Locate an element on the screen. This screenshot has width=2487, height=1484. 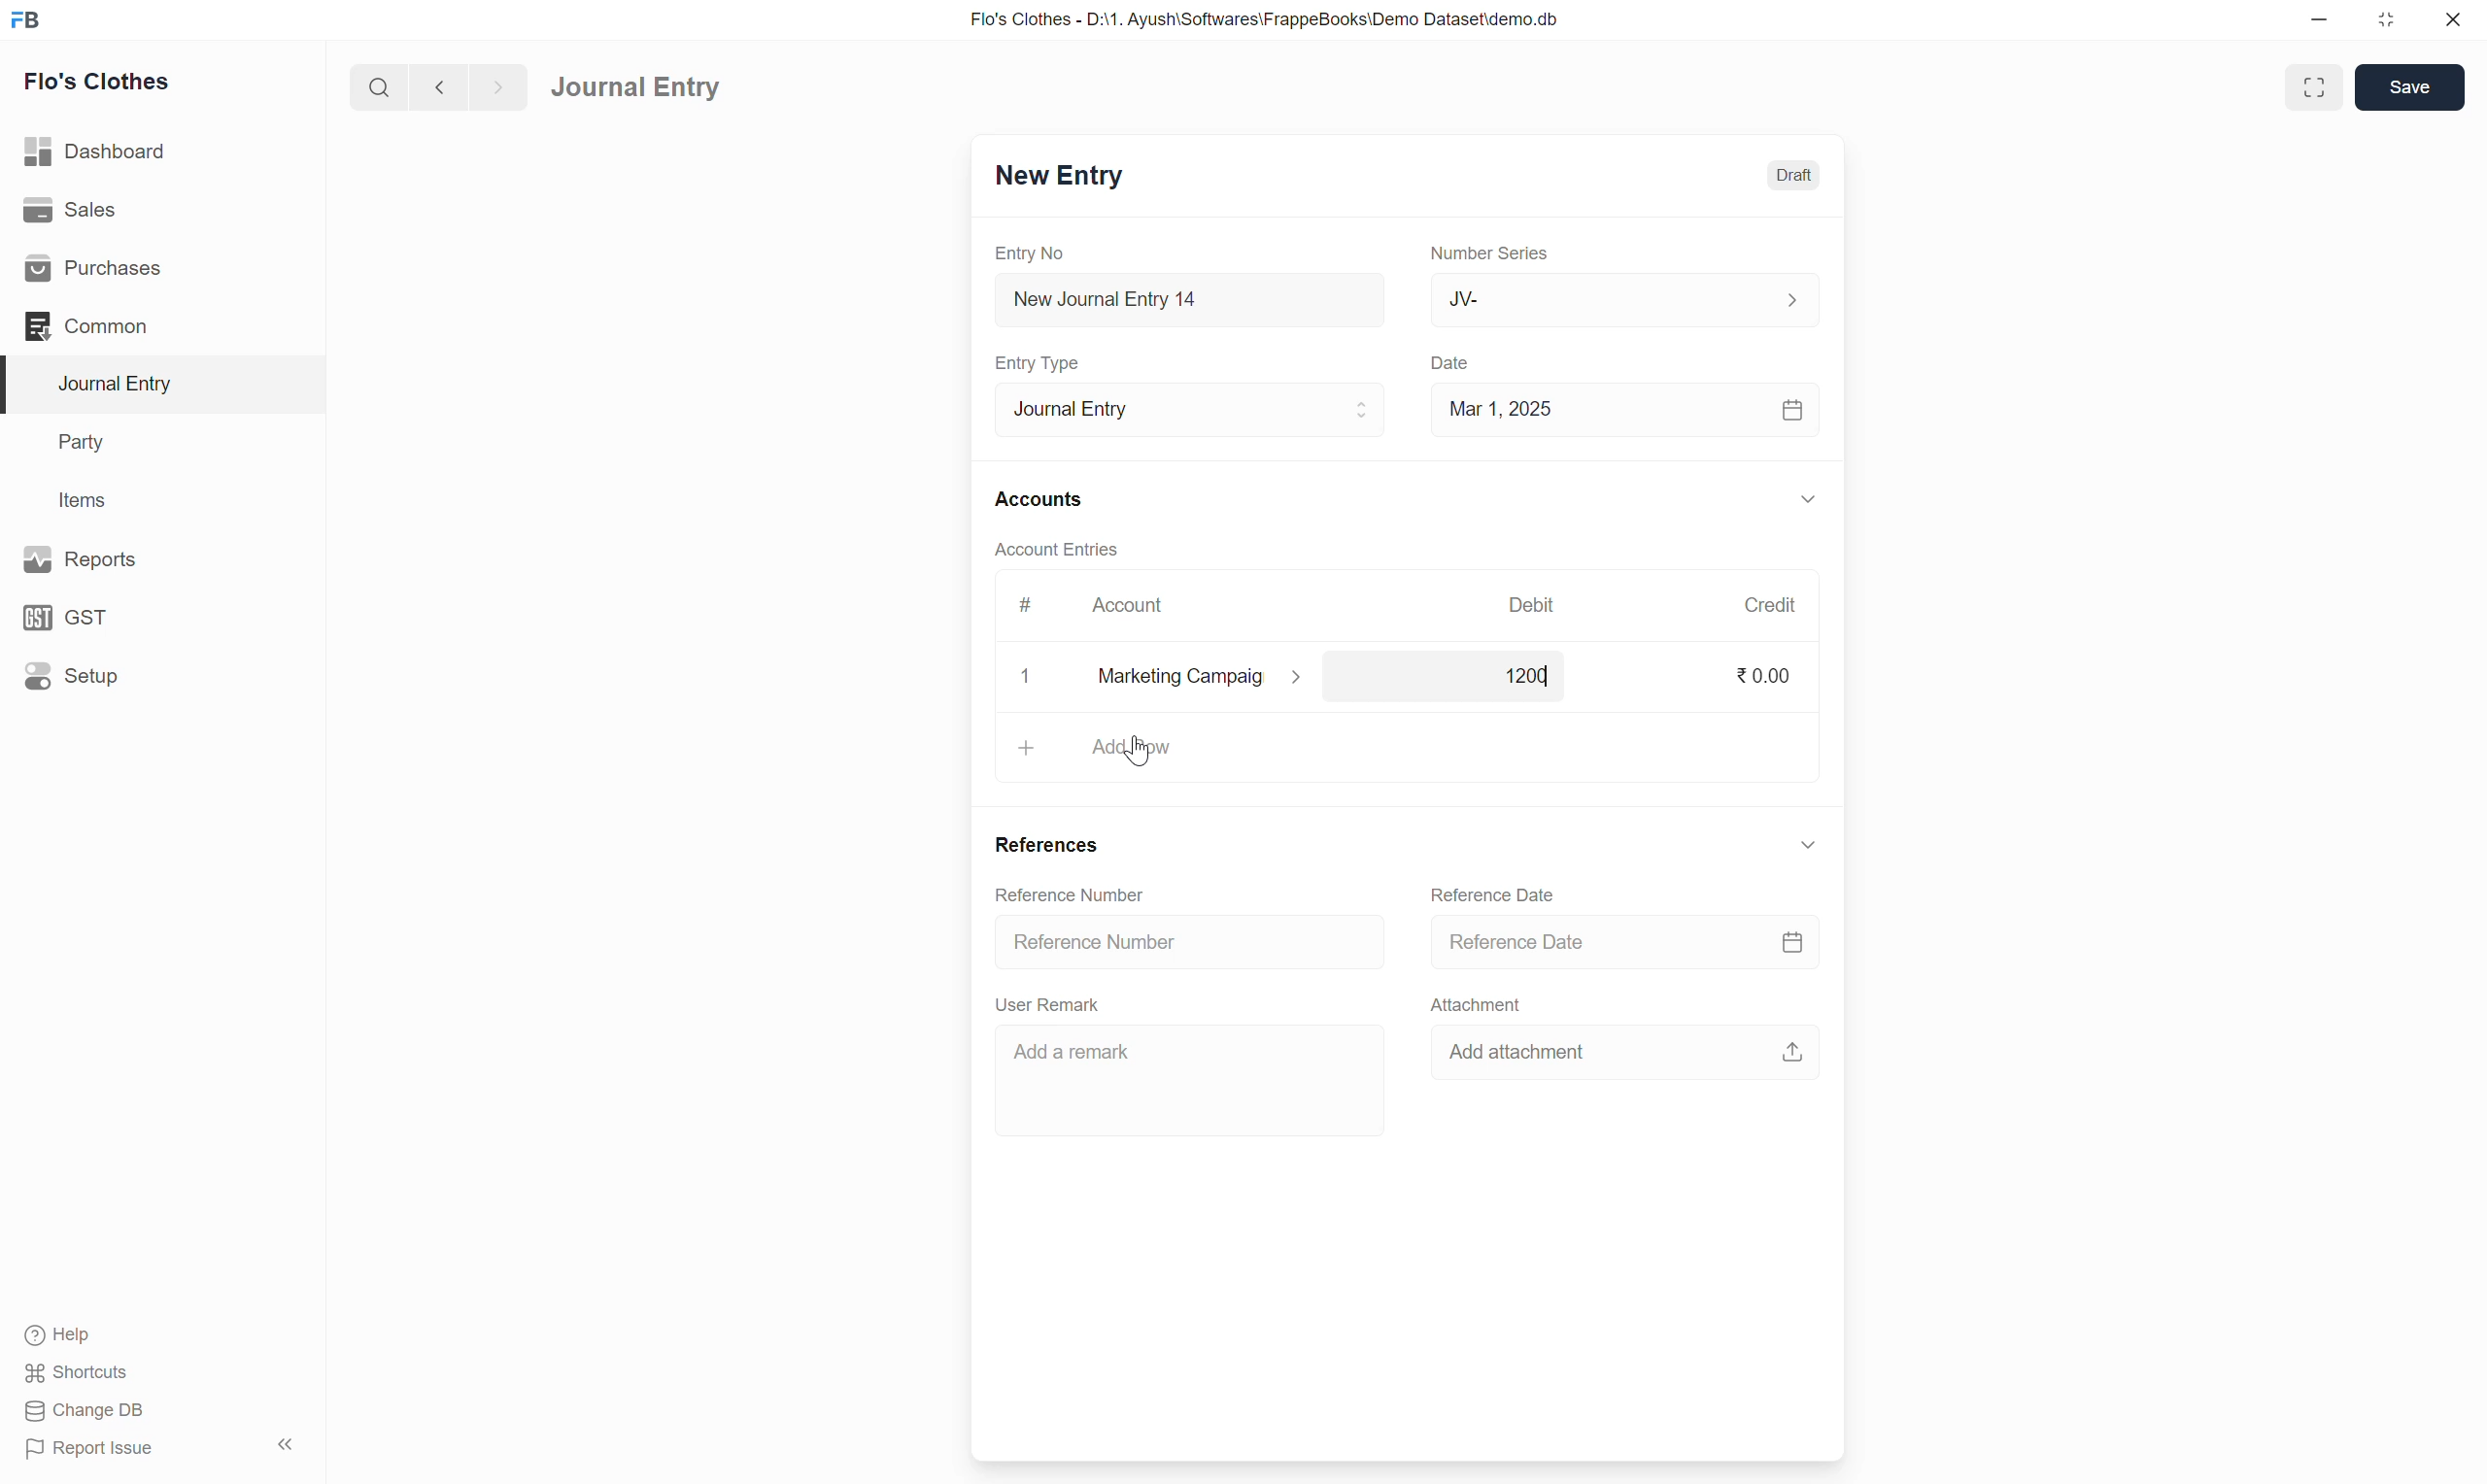
Entry Type is located at coordinates (1044, 363).